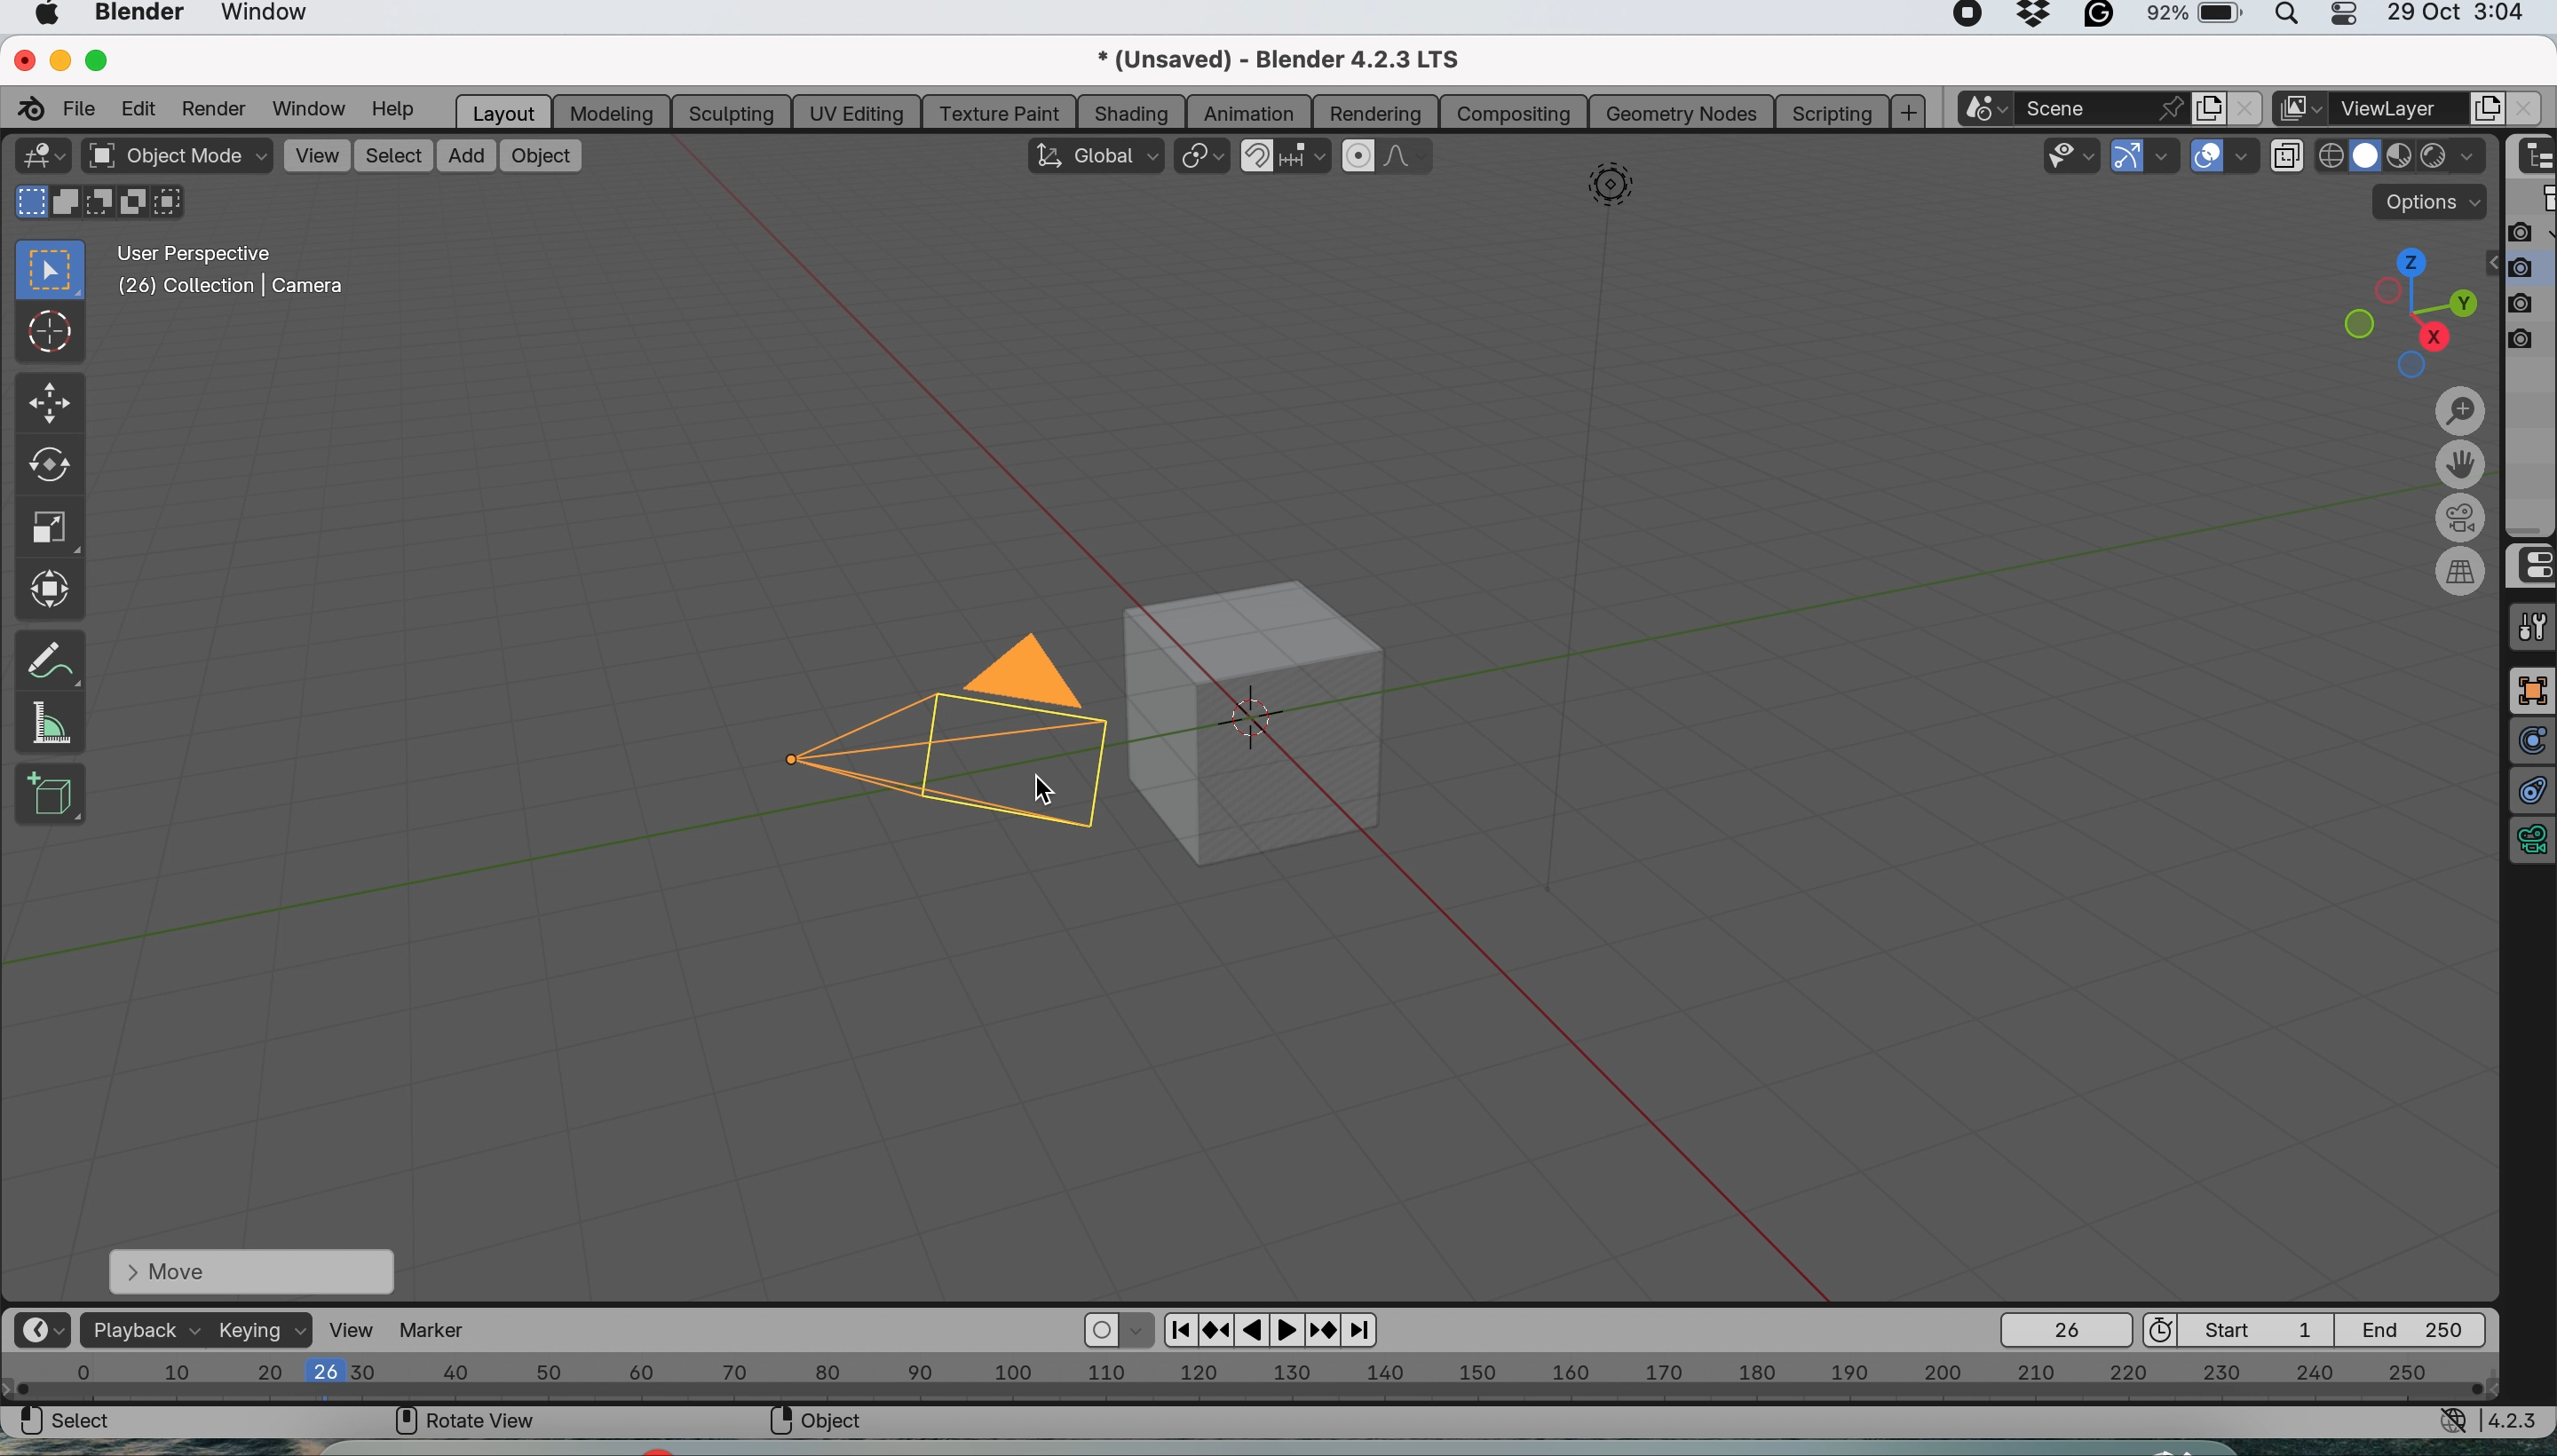  I want to click on texture paint, so click(998, 112).